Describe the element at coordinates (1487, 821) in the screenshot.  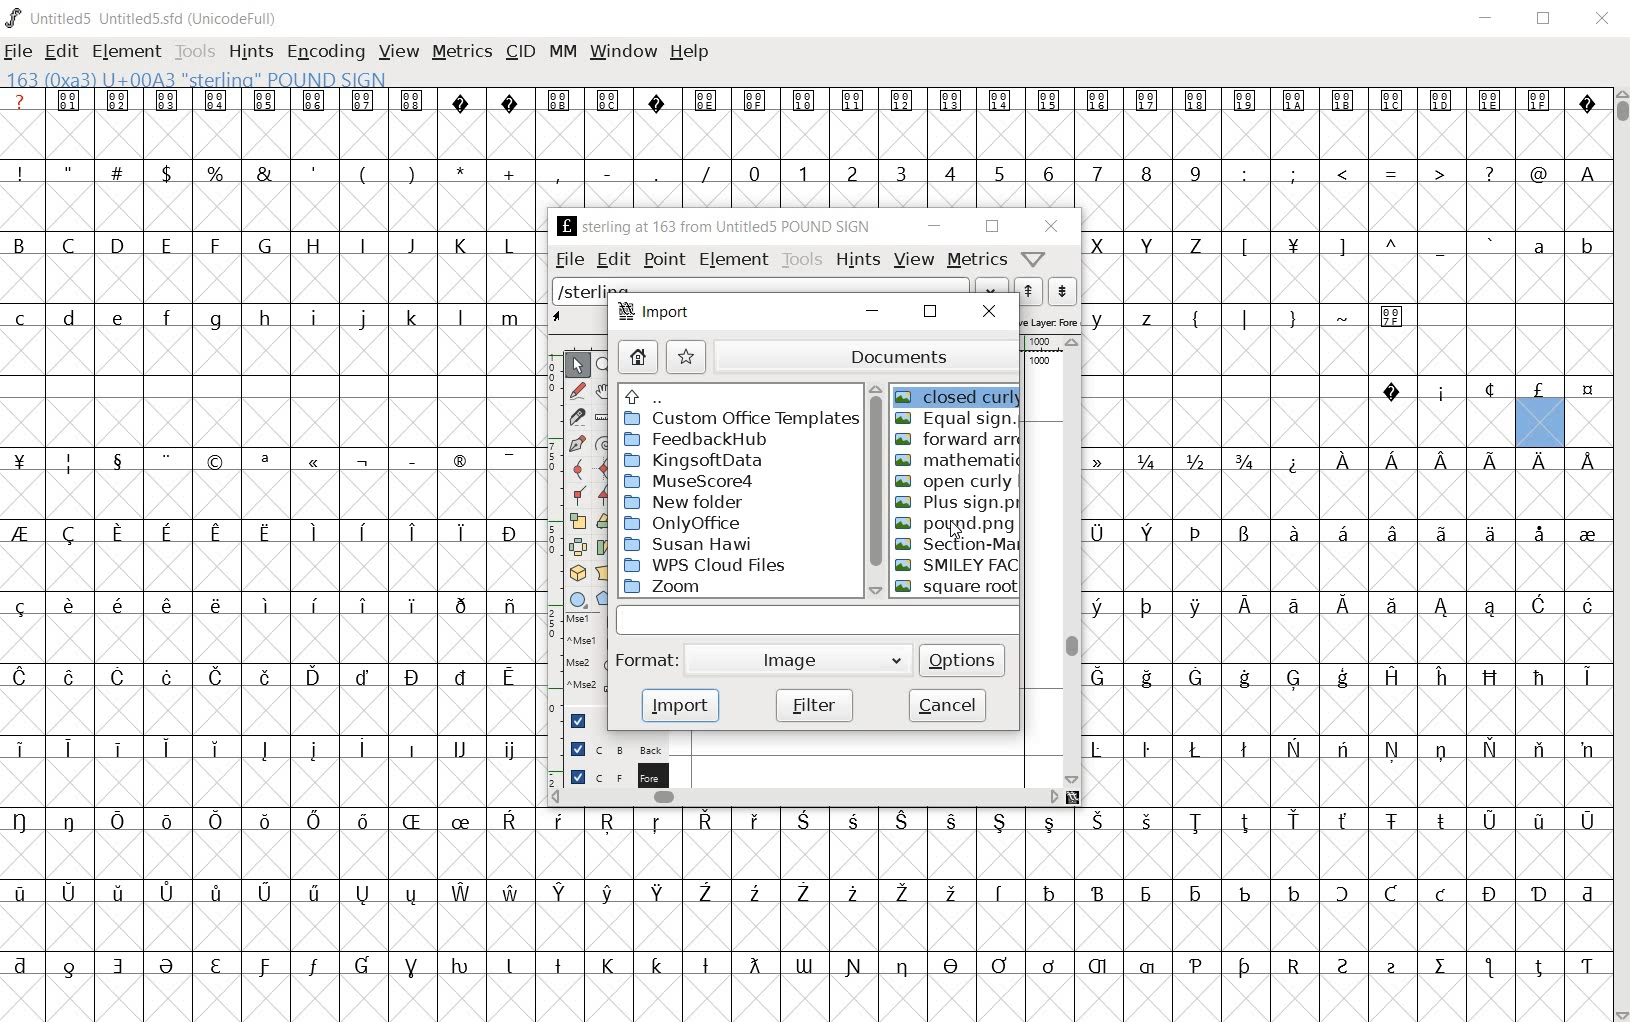
I see `Symbol` at that location.